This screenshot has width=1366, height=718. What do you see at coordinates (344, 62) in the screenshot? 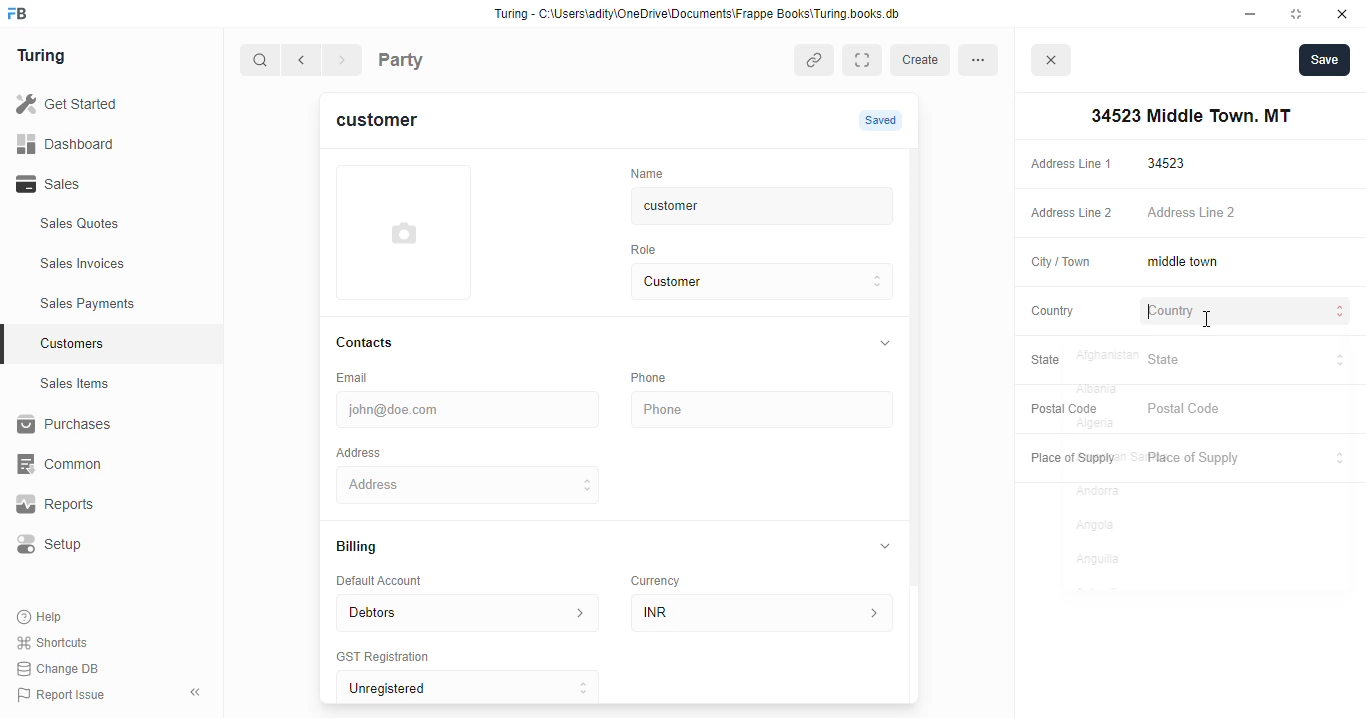
I see `forward` at bounding box center [344, 62].